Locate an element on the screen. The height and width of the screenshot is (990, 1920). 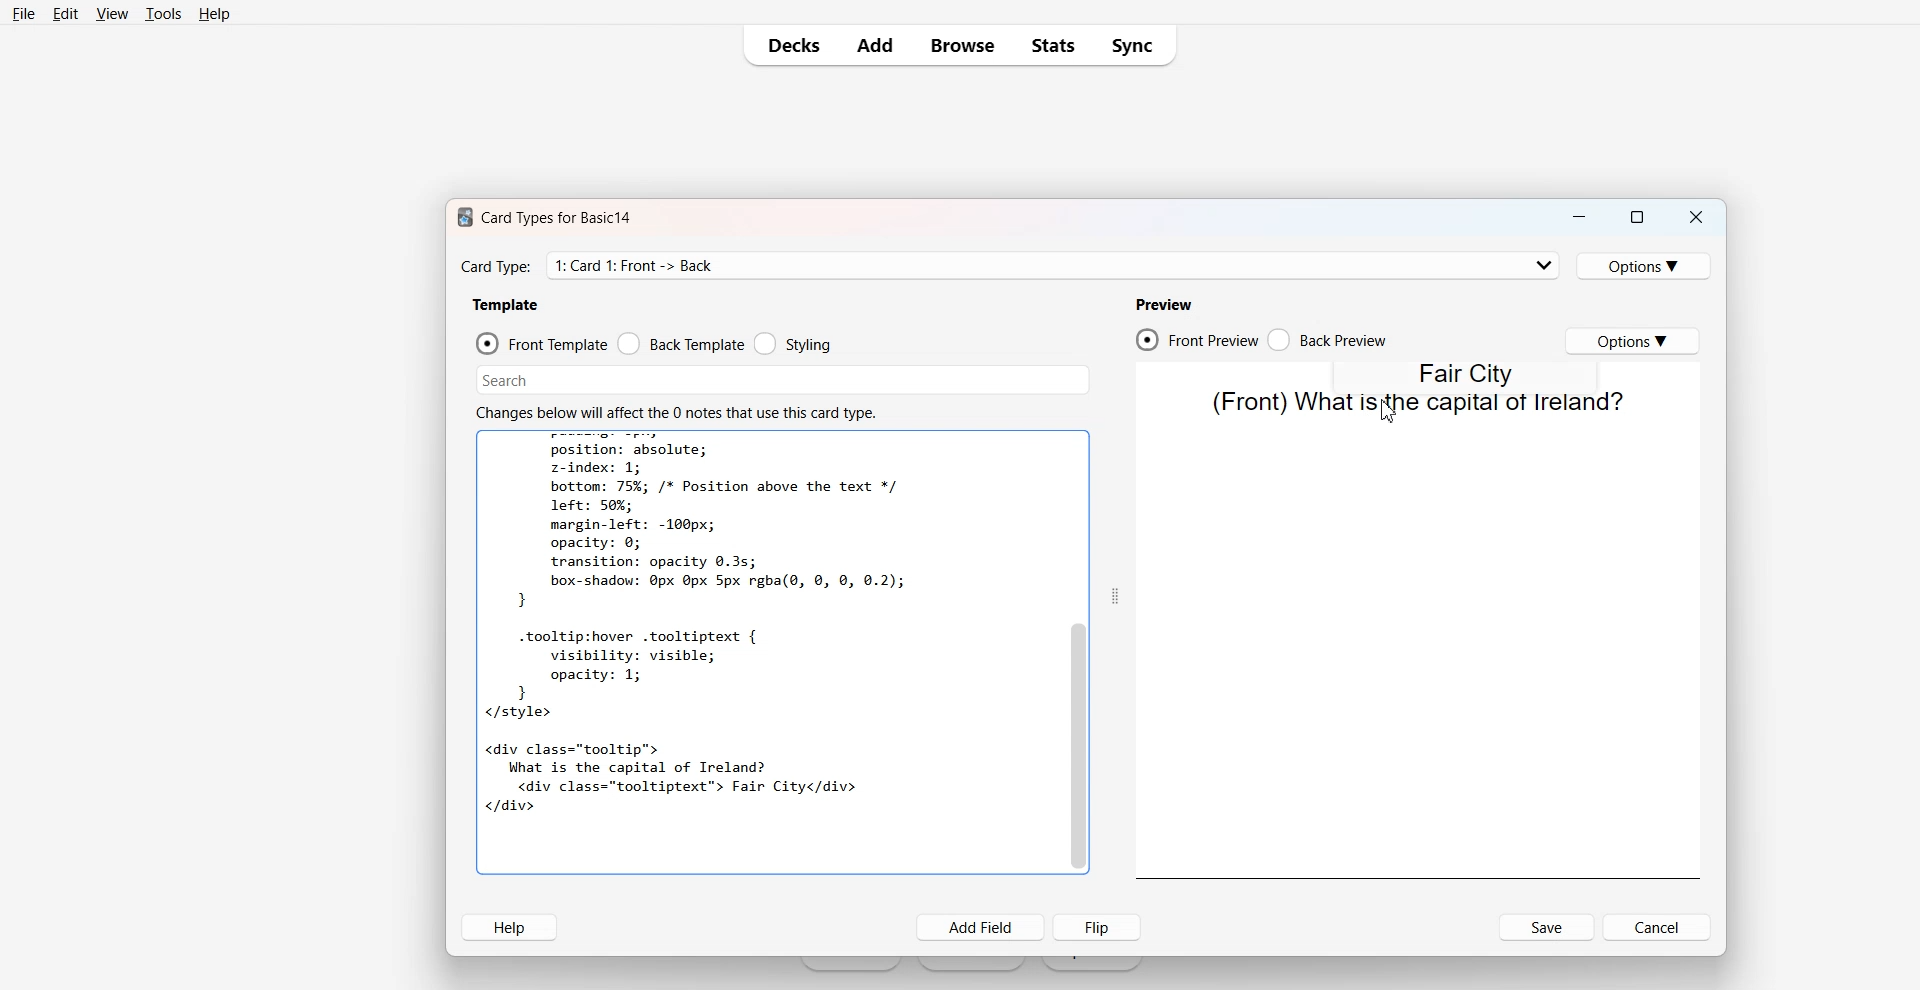
Text is located at coordinates (496, 267).